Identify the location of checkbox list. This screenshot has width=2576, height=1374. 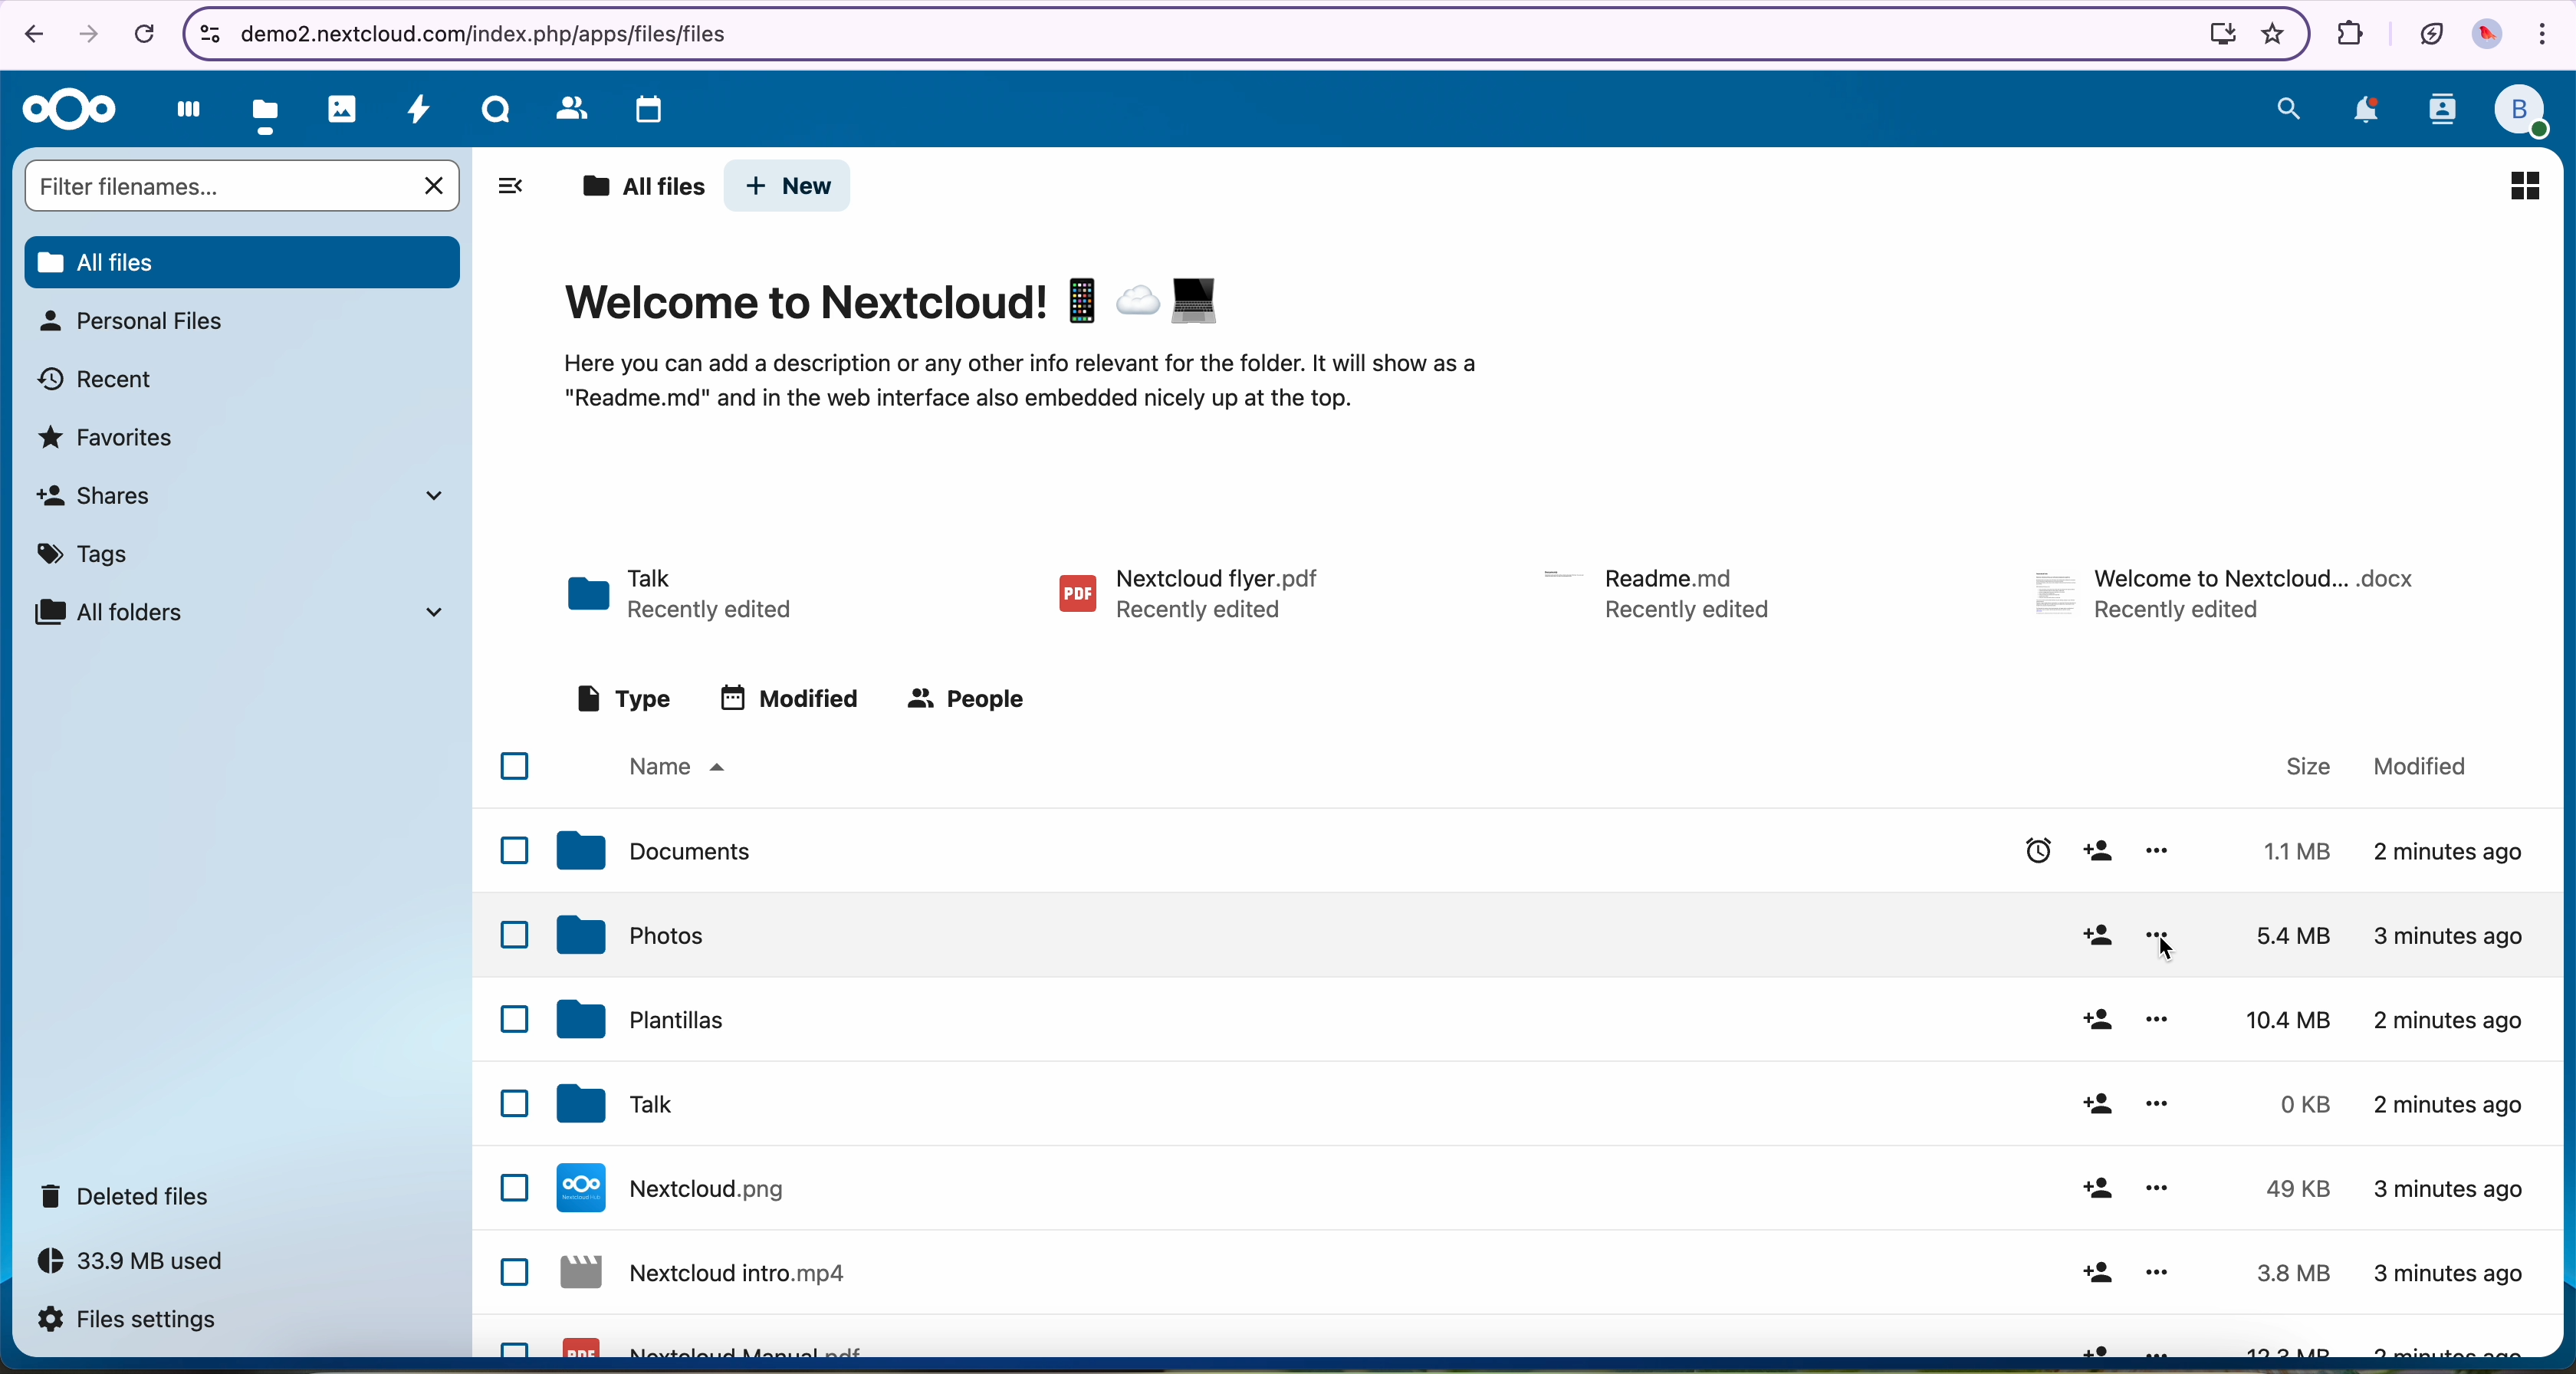
(507, 1047).